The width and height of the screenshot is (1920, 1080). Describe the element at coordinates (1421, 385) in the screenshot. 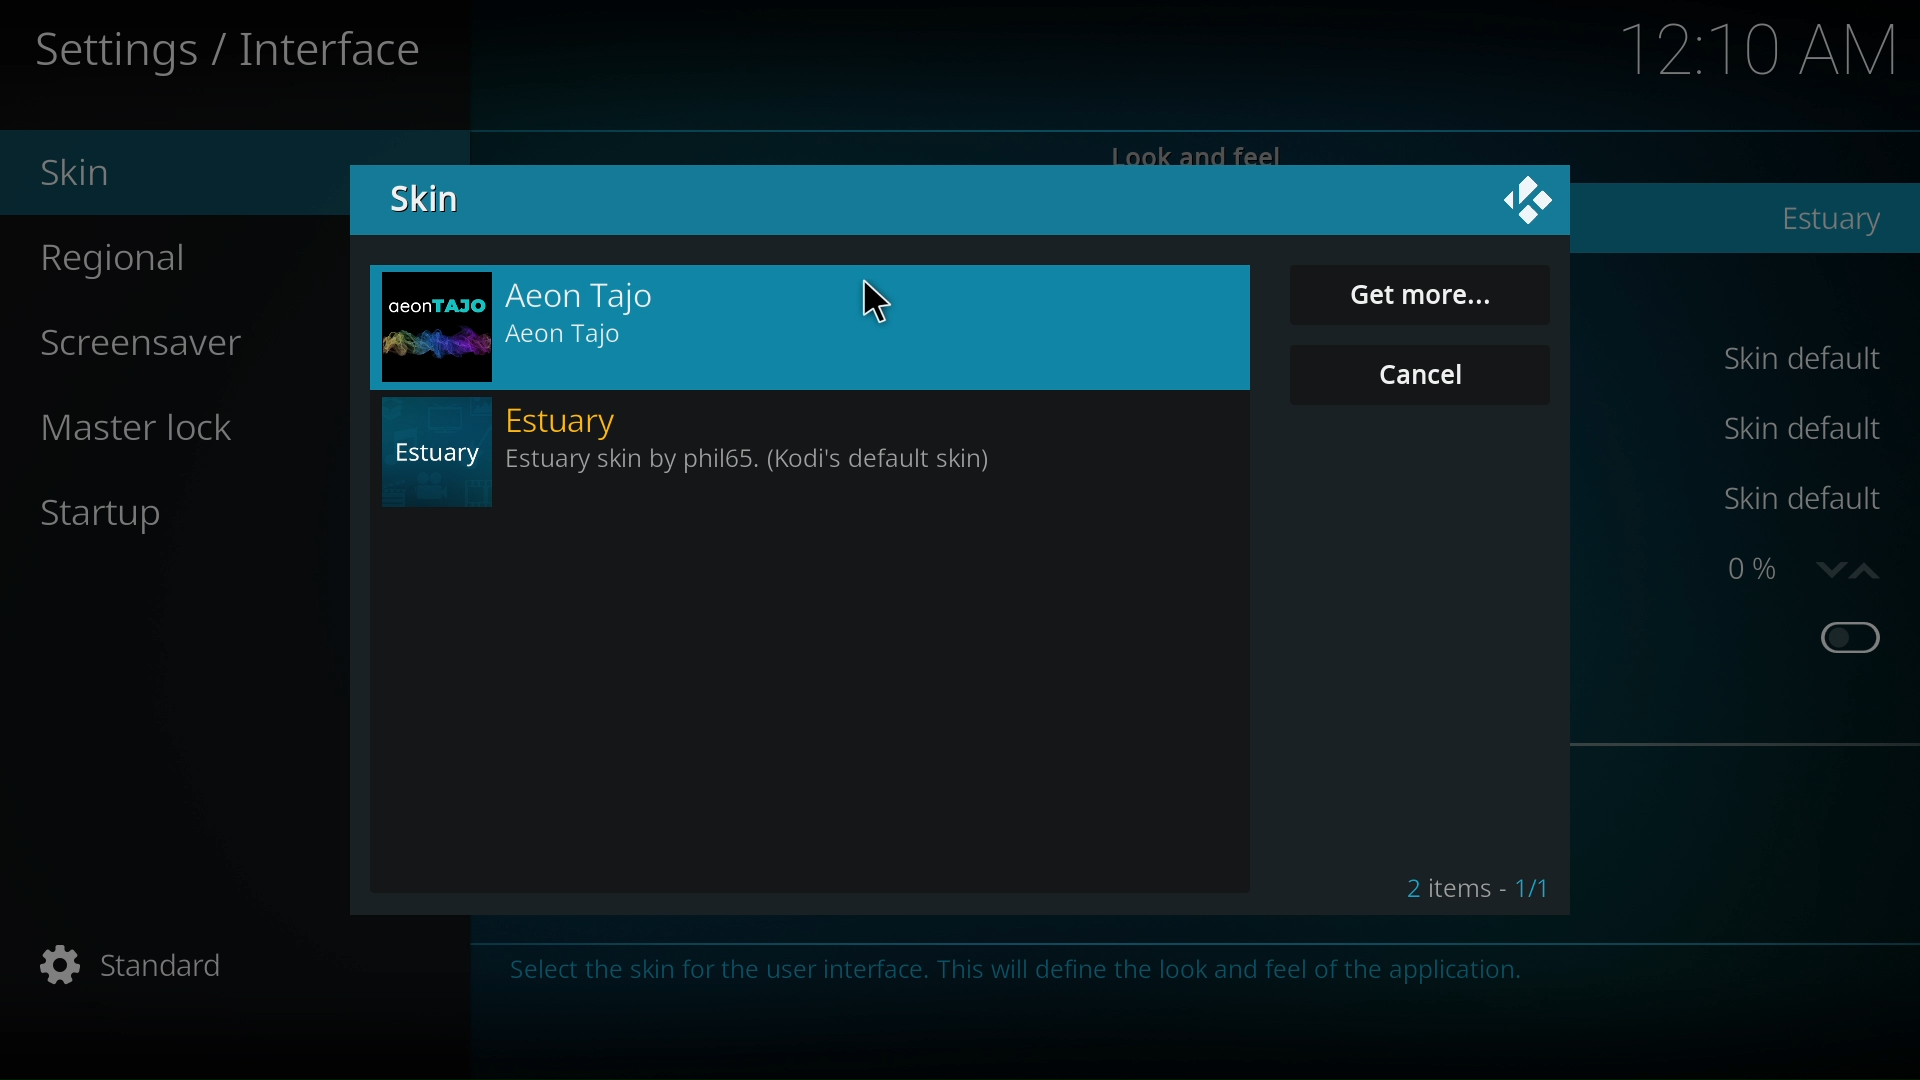

I see `cancel` at that location.